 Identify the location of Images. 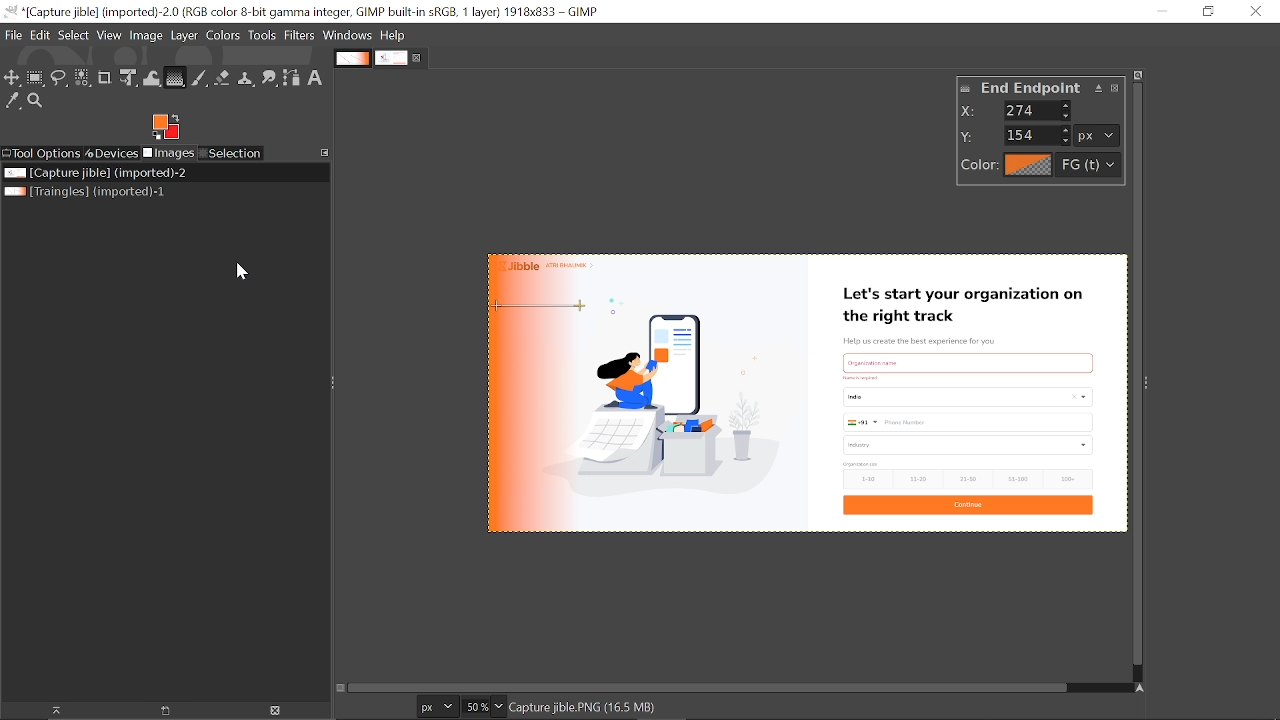
(170, 153).